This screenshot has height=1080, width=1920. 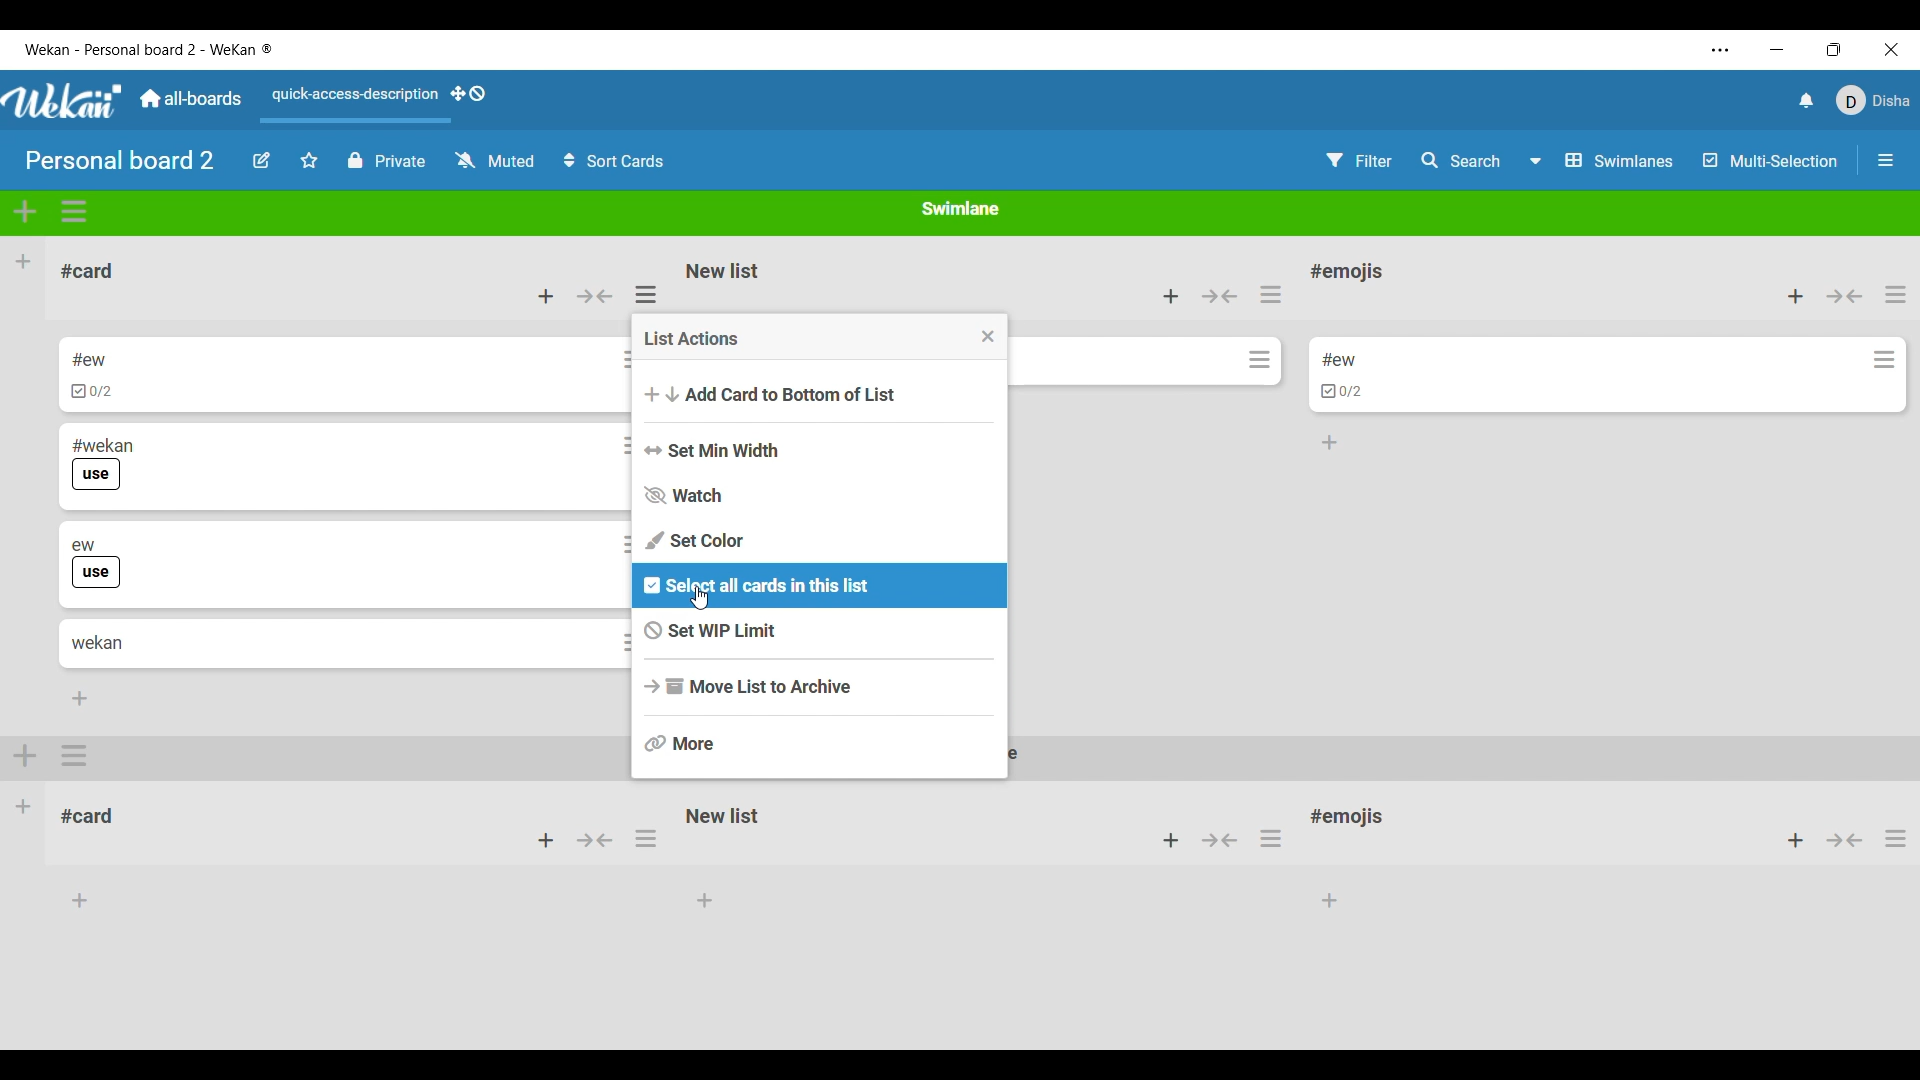 I want to click on Show desktop drag handles, so click(x=468, y=94).